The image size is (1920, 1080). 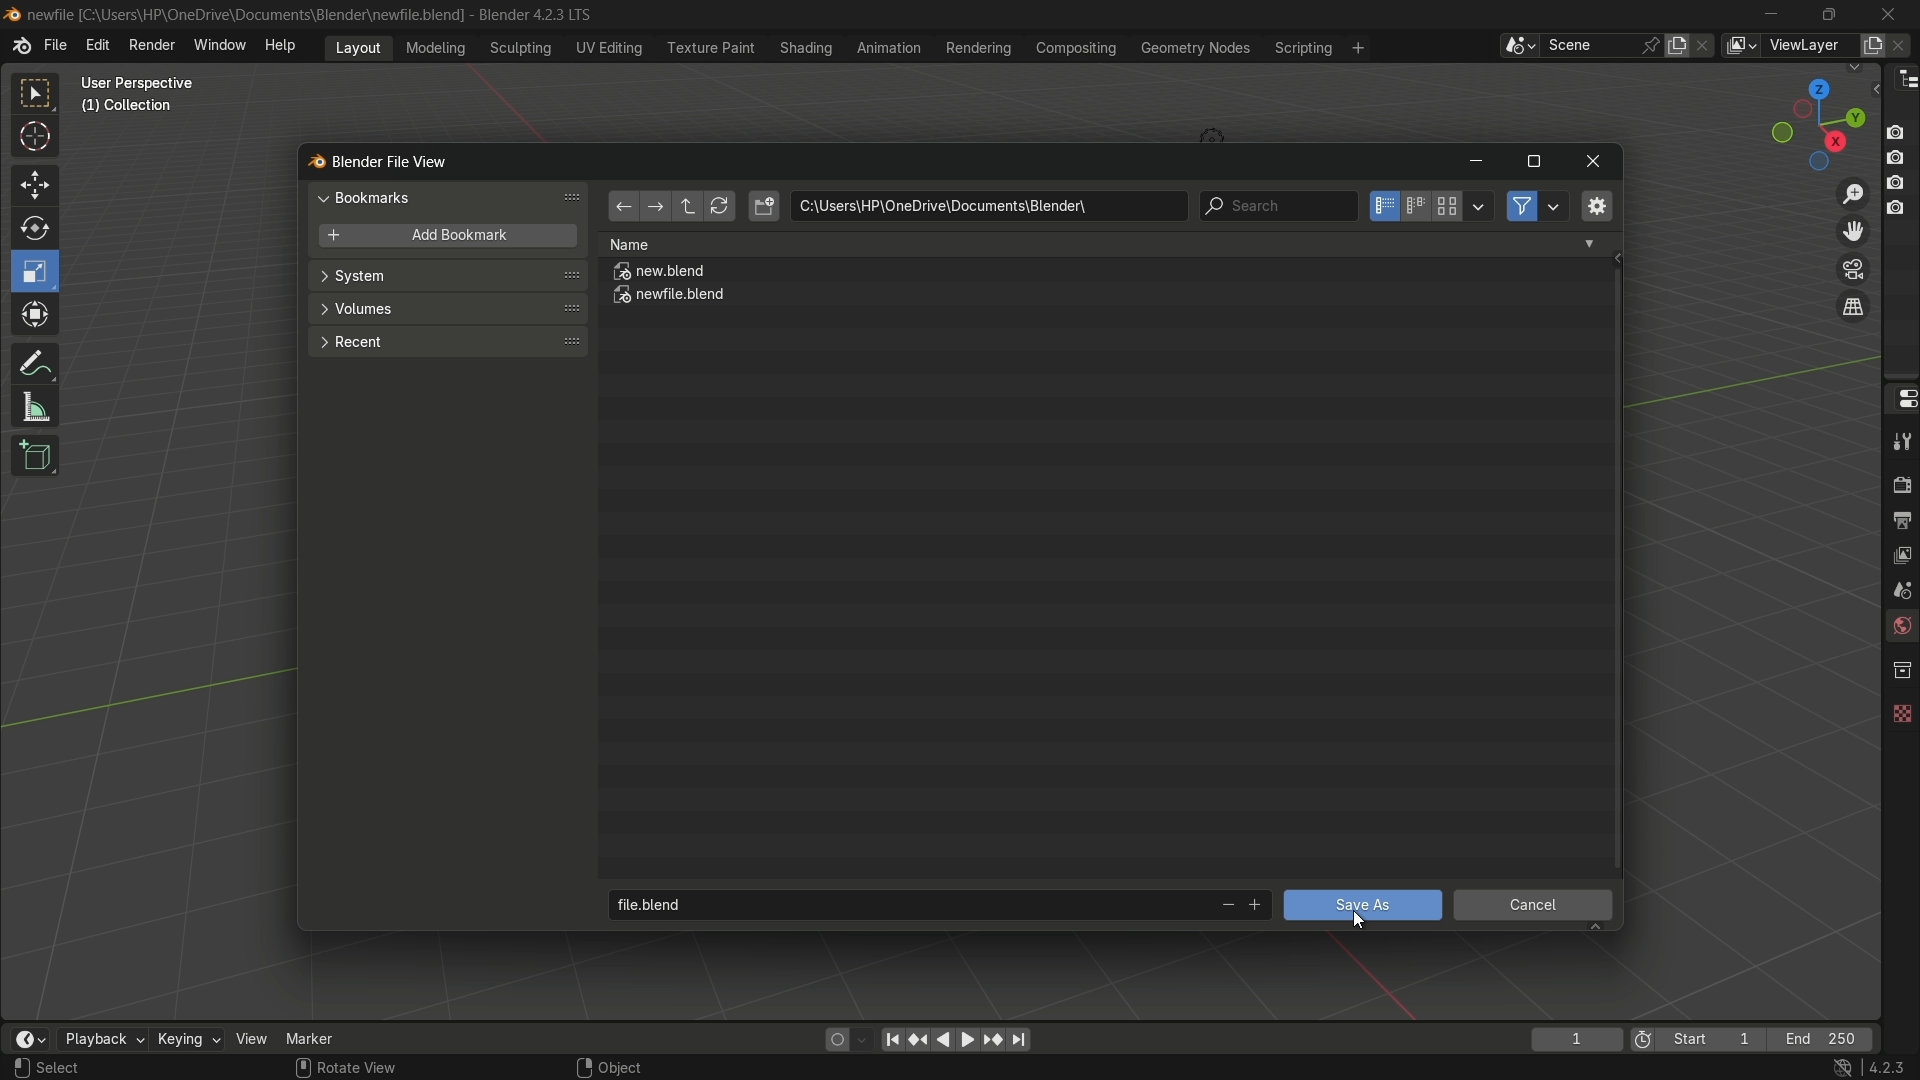 What do you see at coordinates (393, 160) in the screenshot?
I see `blender file view` at bounding box center [393, 160].